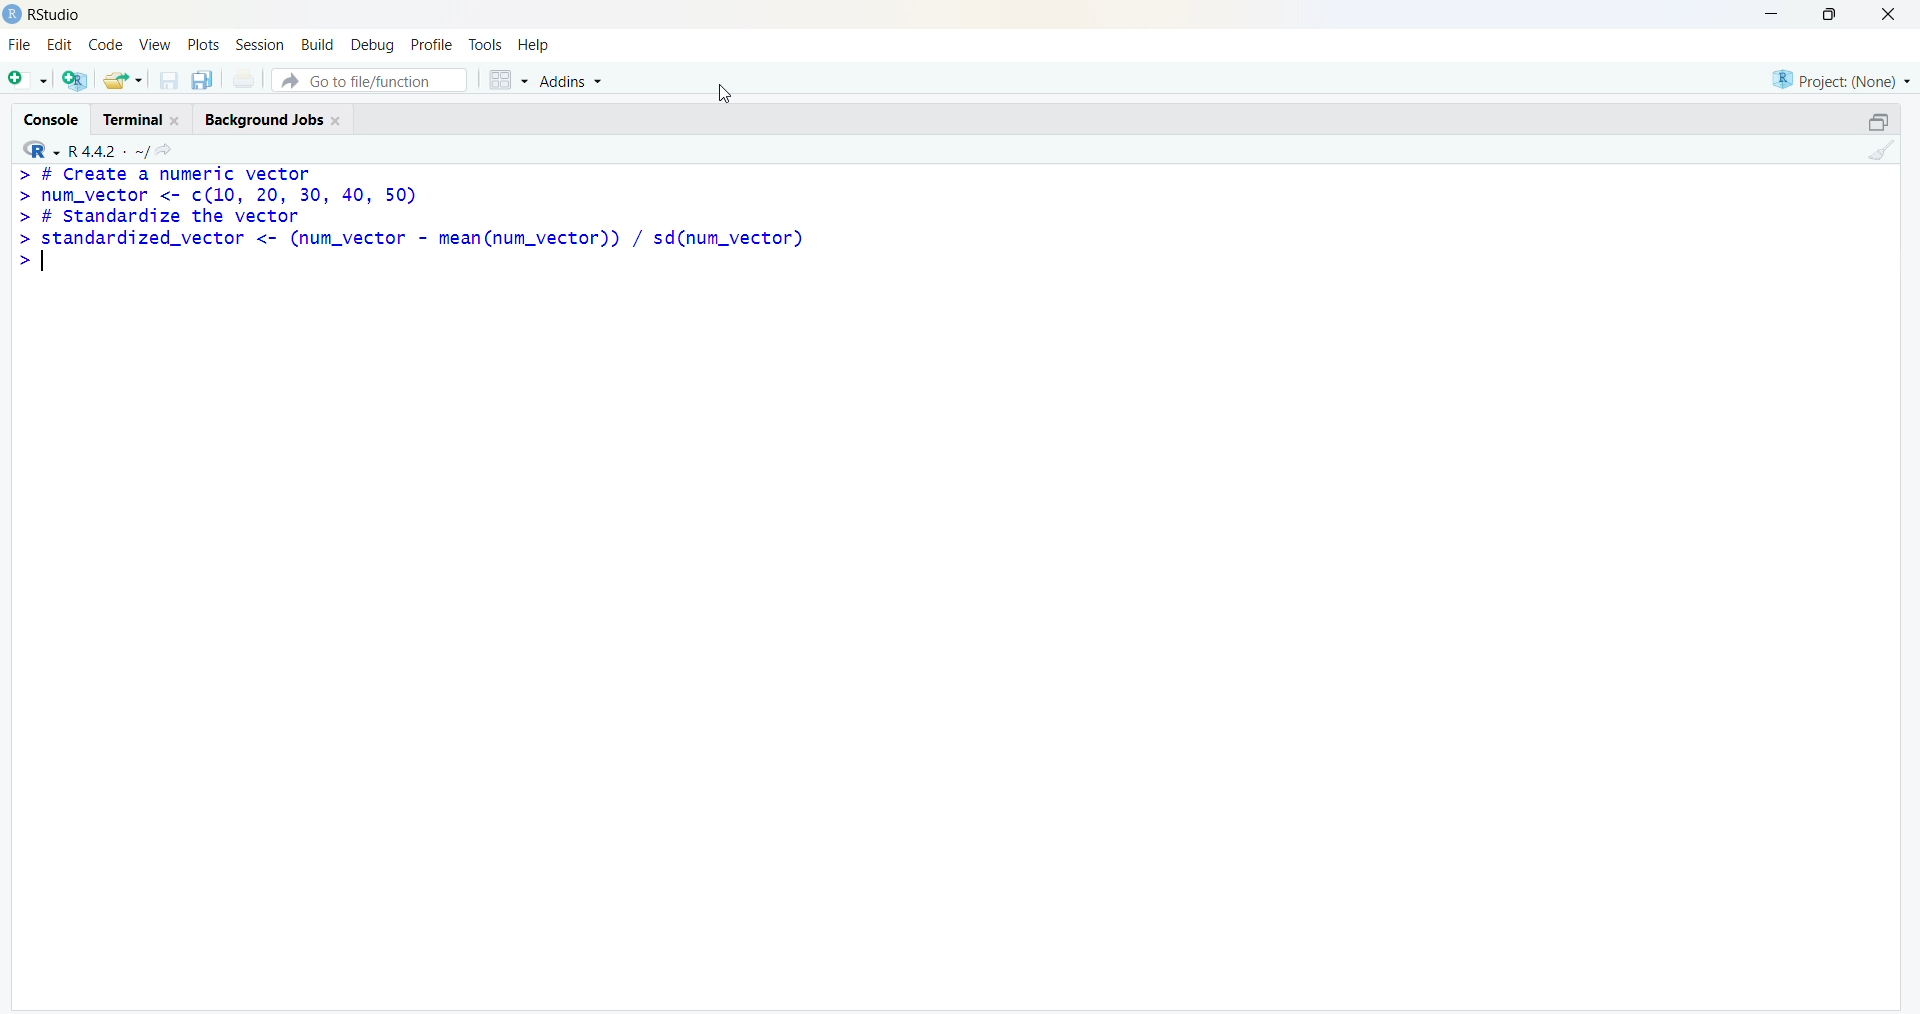 Image resolution: width=1920 pixels, height=1014 pixels. Describe the element at coordinates (76, 81) in the screenshot. I see `add R file` at that location.